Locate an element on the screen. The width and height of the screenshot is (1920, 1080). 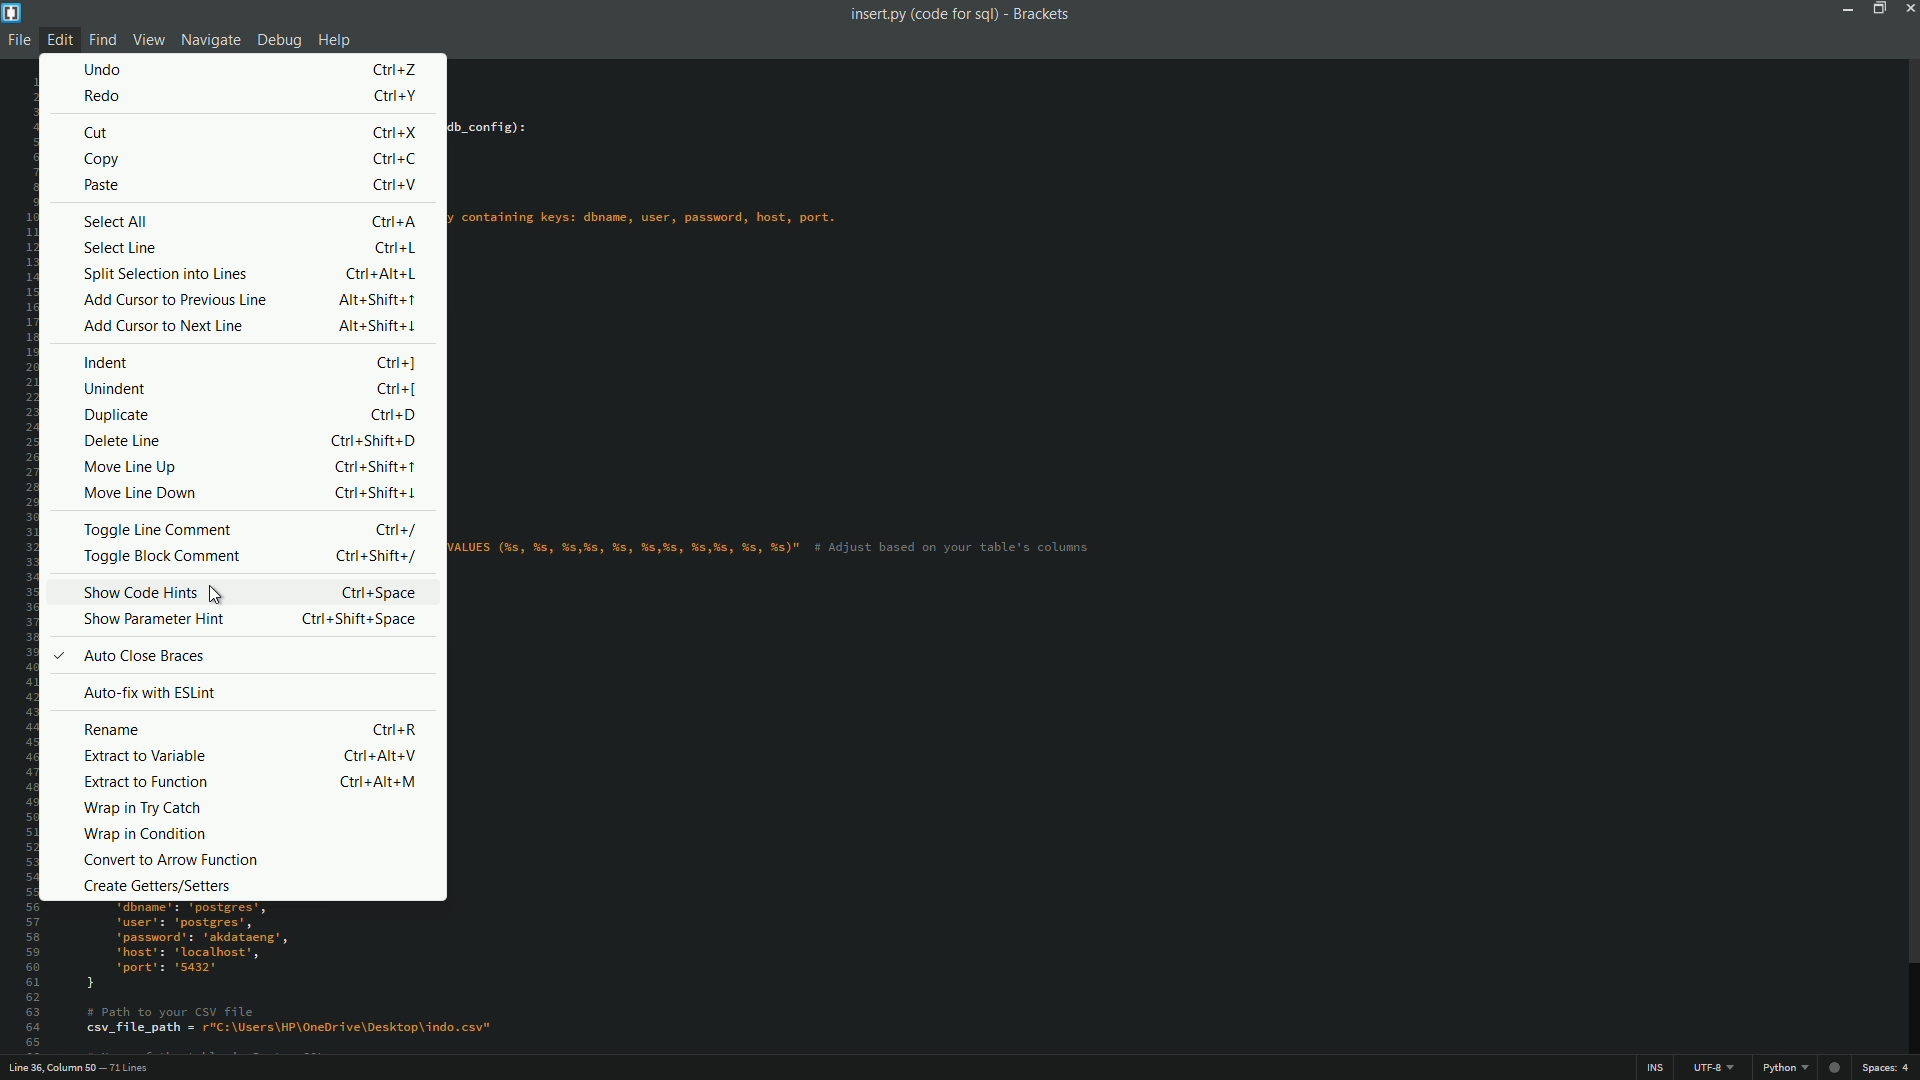
find menu is located at coordinates (100, 38).